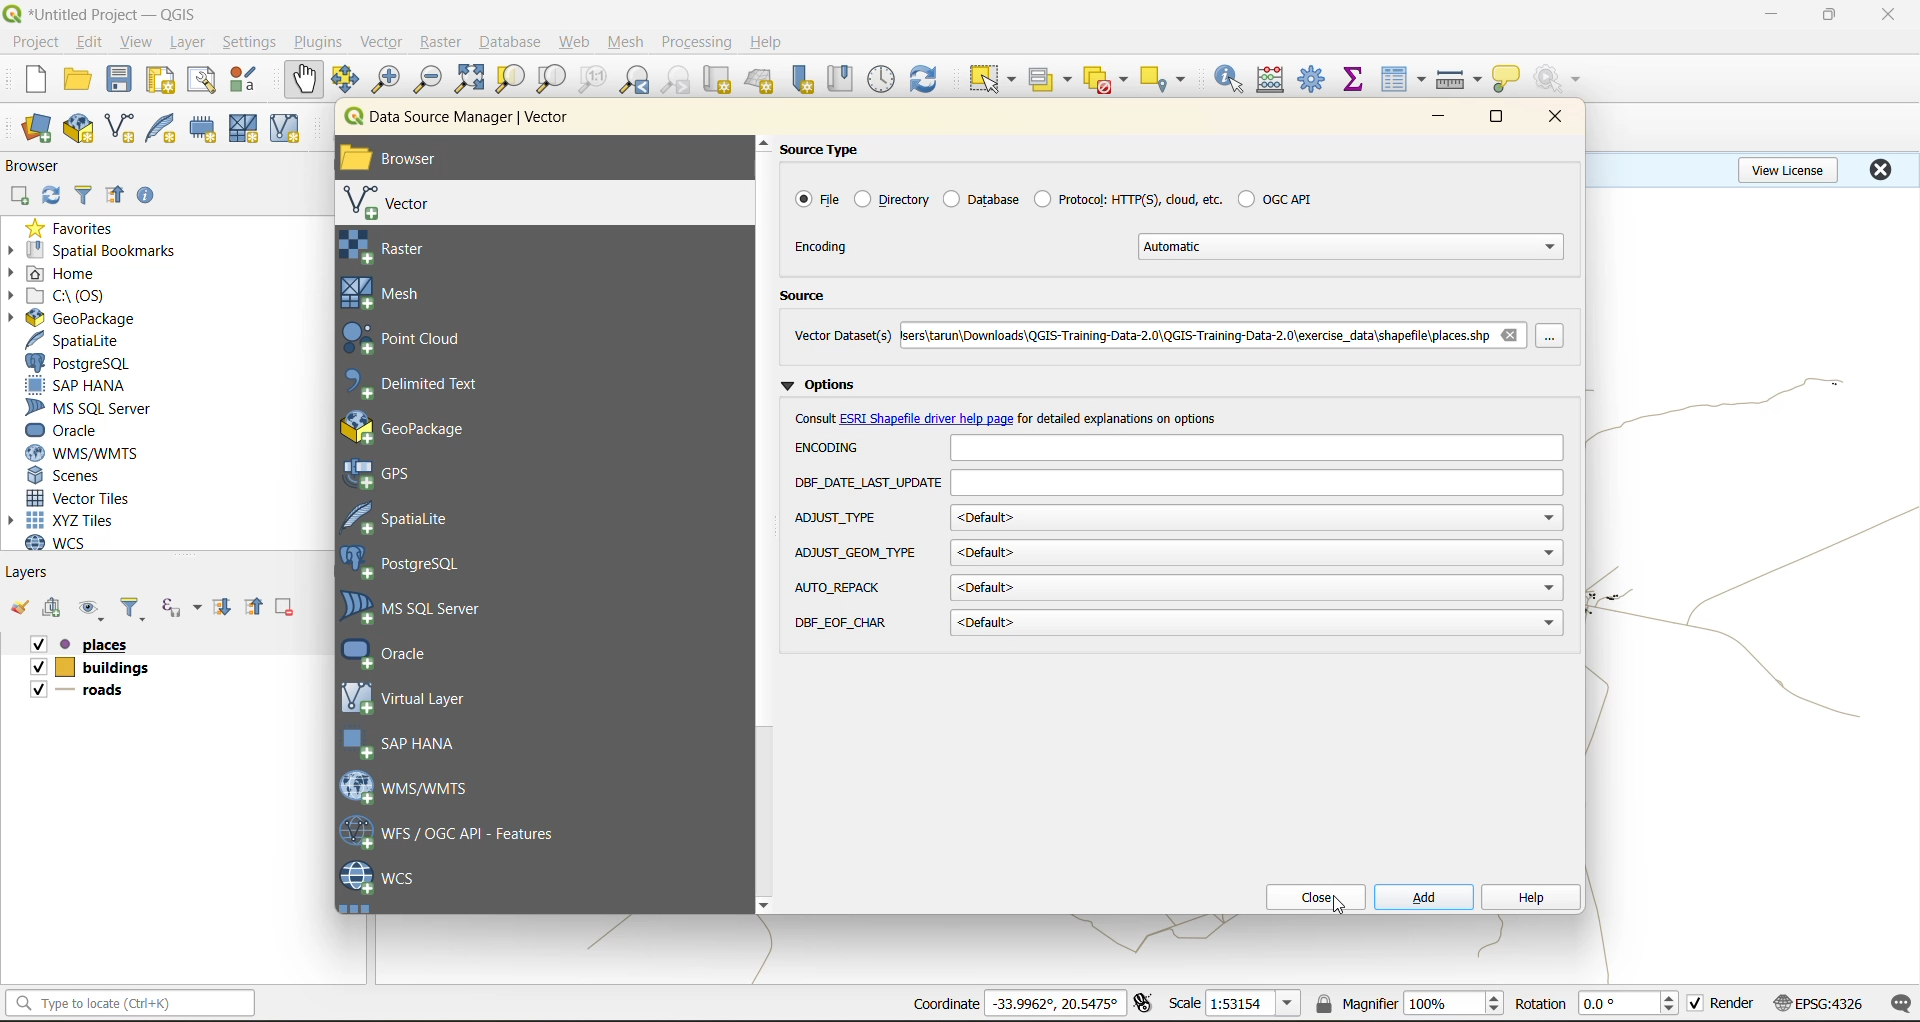 The image size is (1920, 1022). I want to click on add, so click(18, 197).